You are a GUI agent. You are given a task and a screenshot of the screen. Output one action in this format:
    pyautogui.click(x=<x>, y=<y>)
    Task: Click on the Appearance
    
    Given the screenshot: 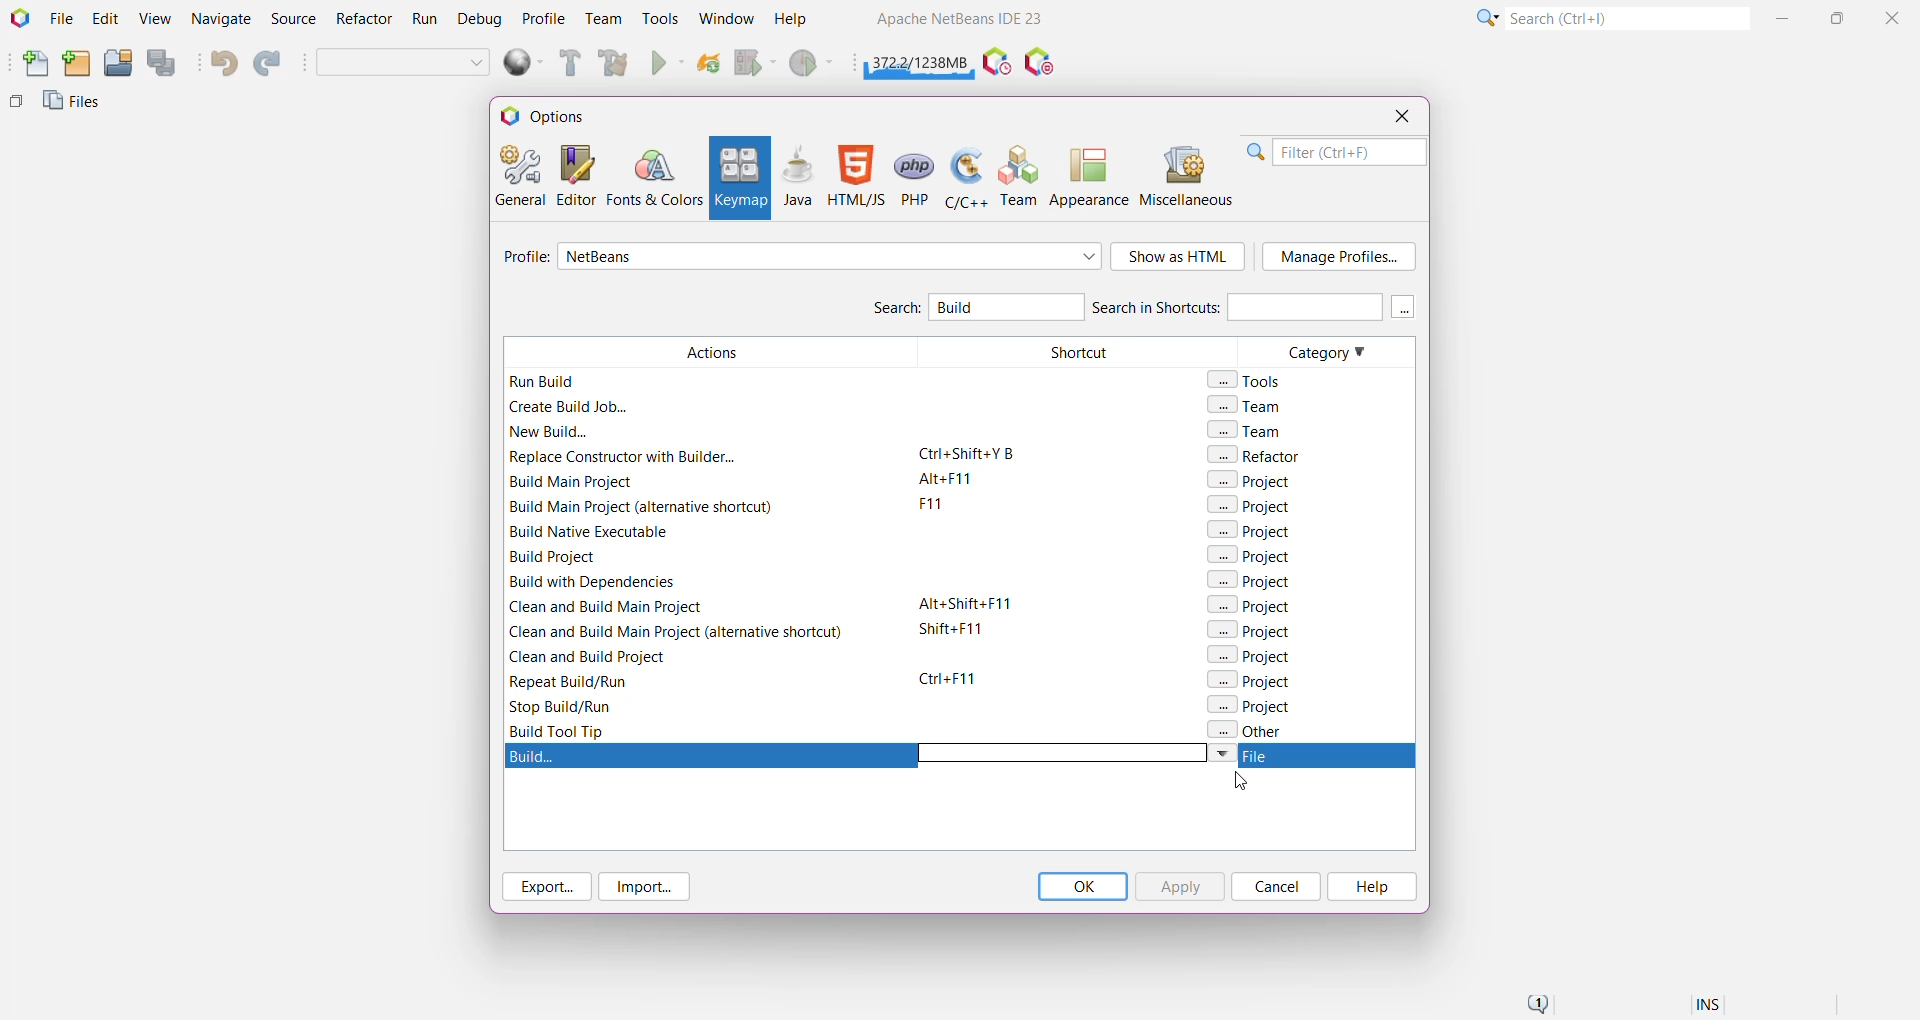 What is the action you would take?
    pyautogui.click(x=1089, y=176)
    